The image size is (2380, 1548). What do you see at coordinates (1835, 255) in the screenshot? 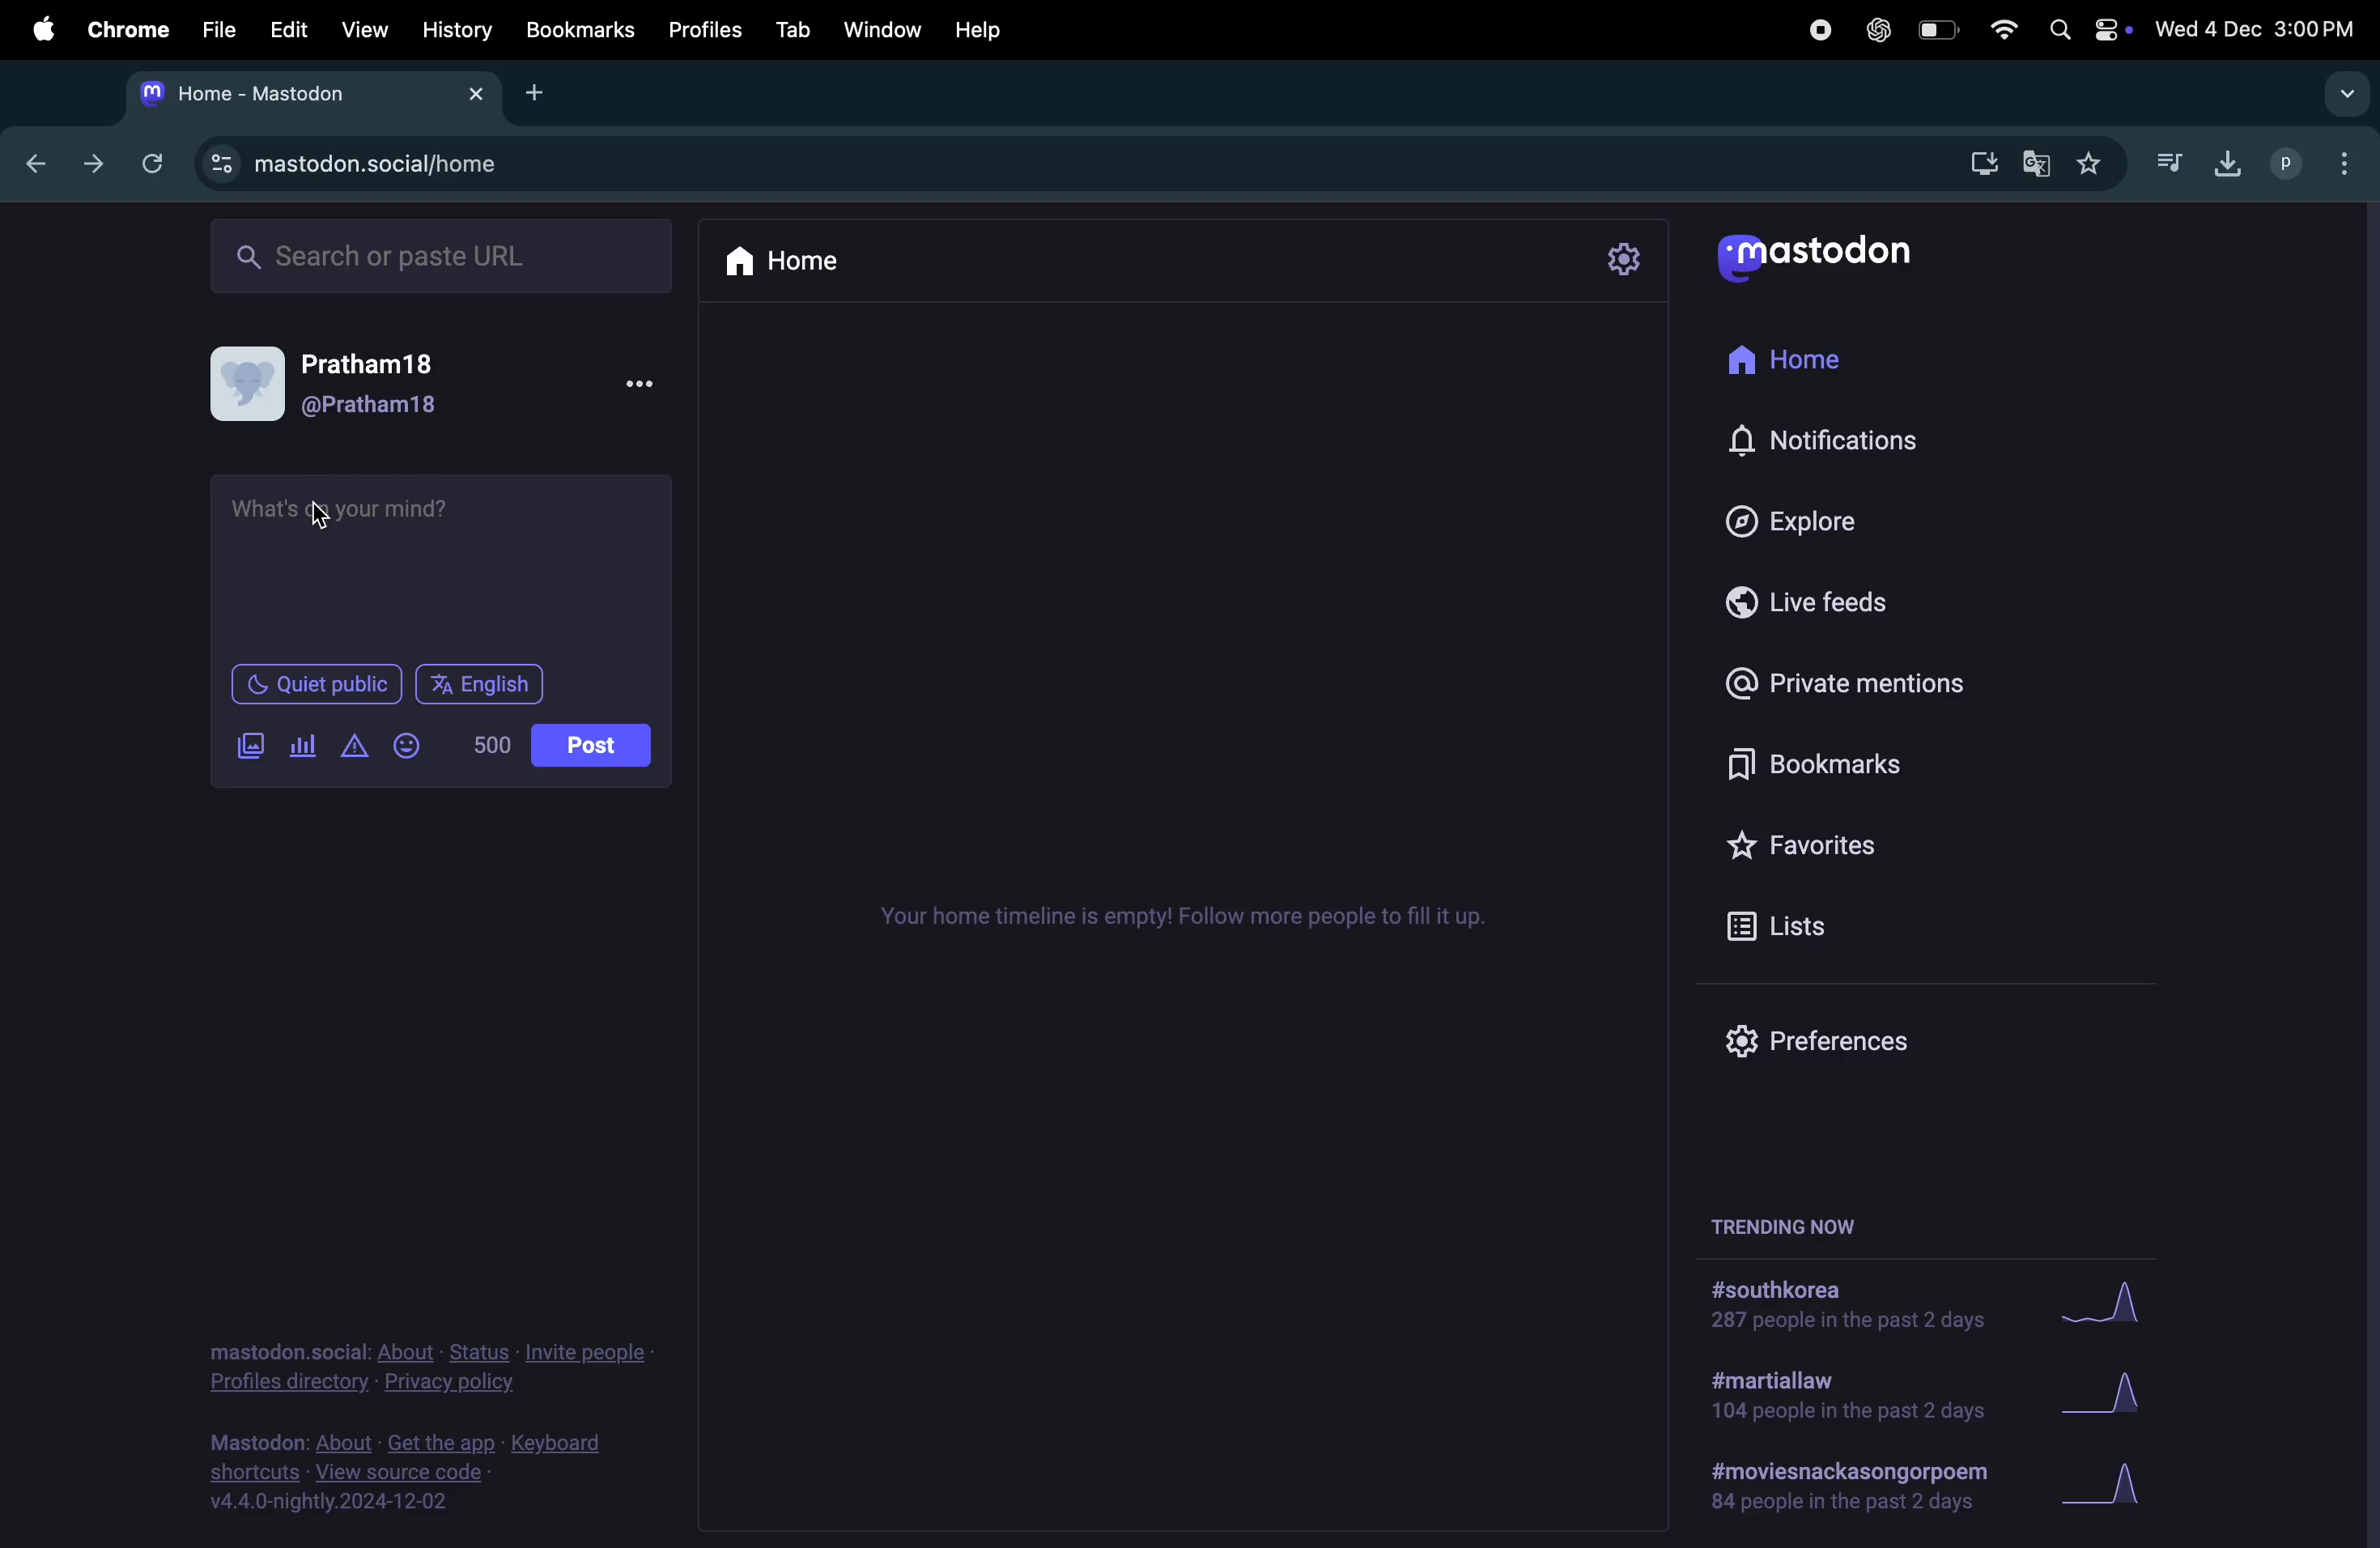
I see `Mastodon` at bounding box center [1835, 255].